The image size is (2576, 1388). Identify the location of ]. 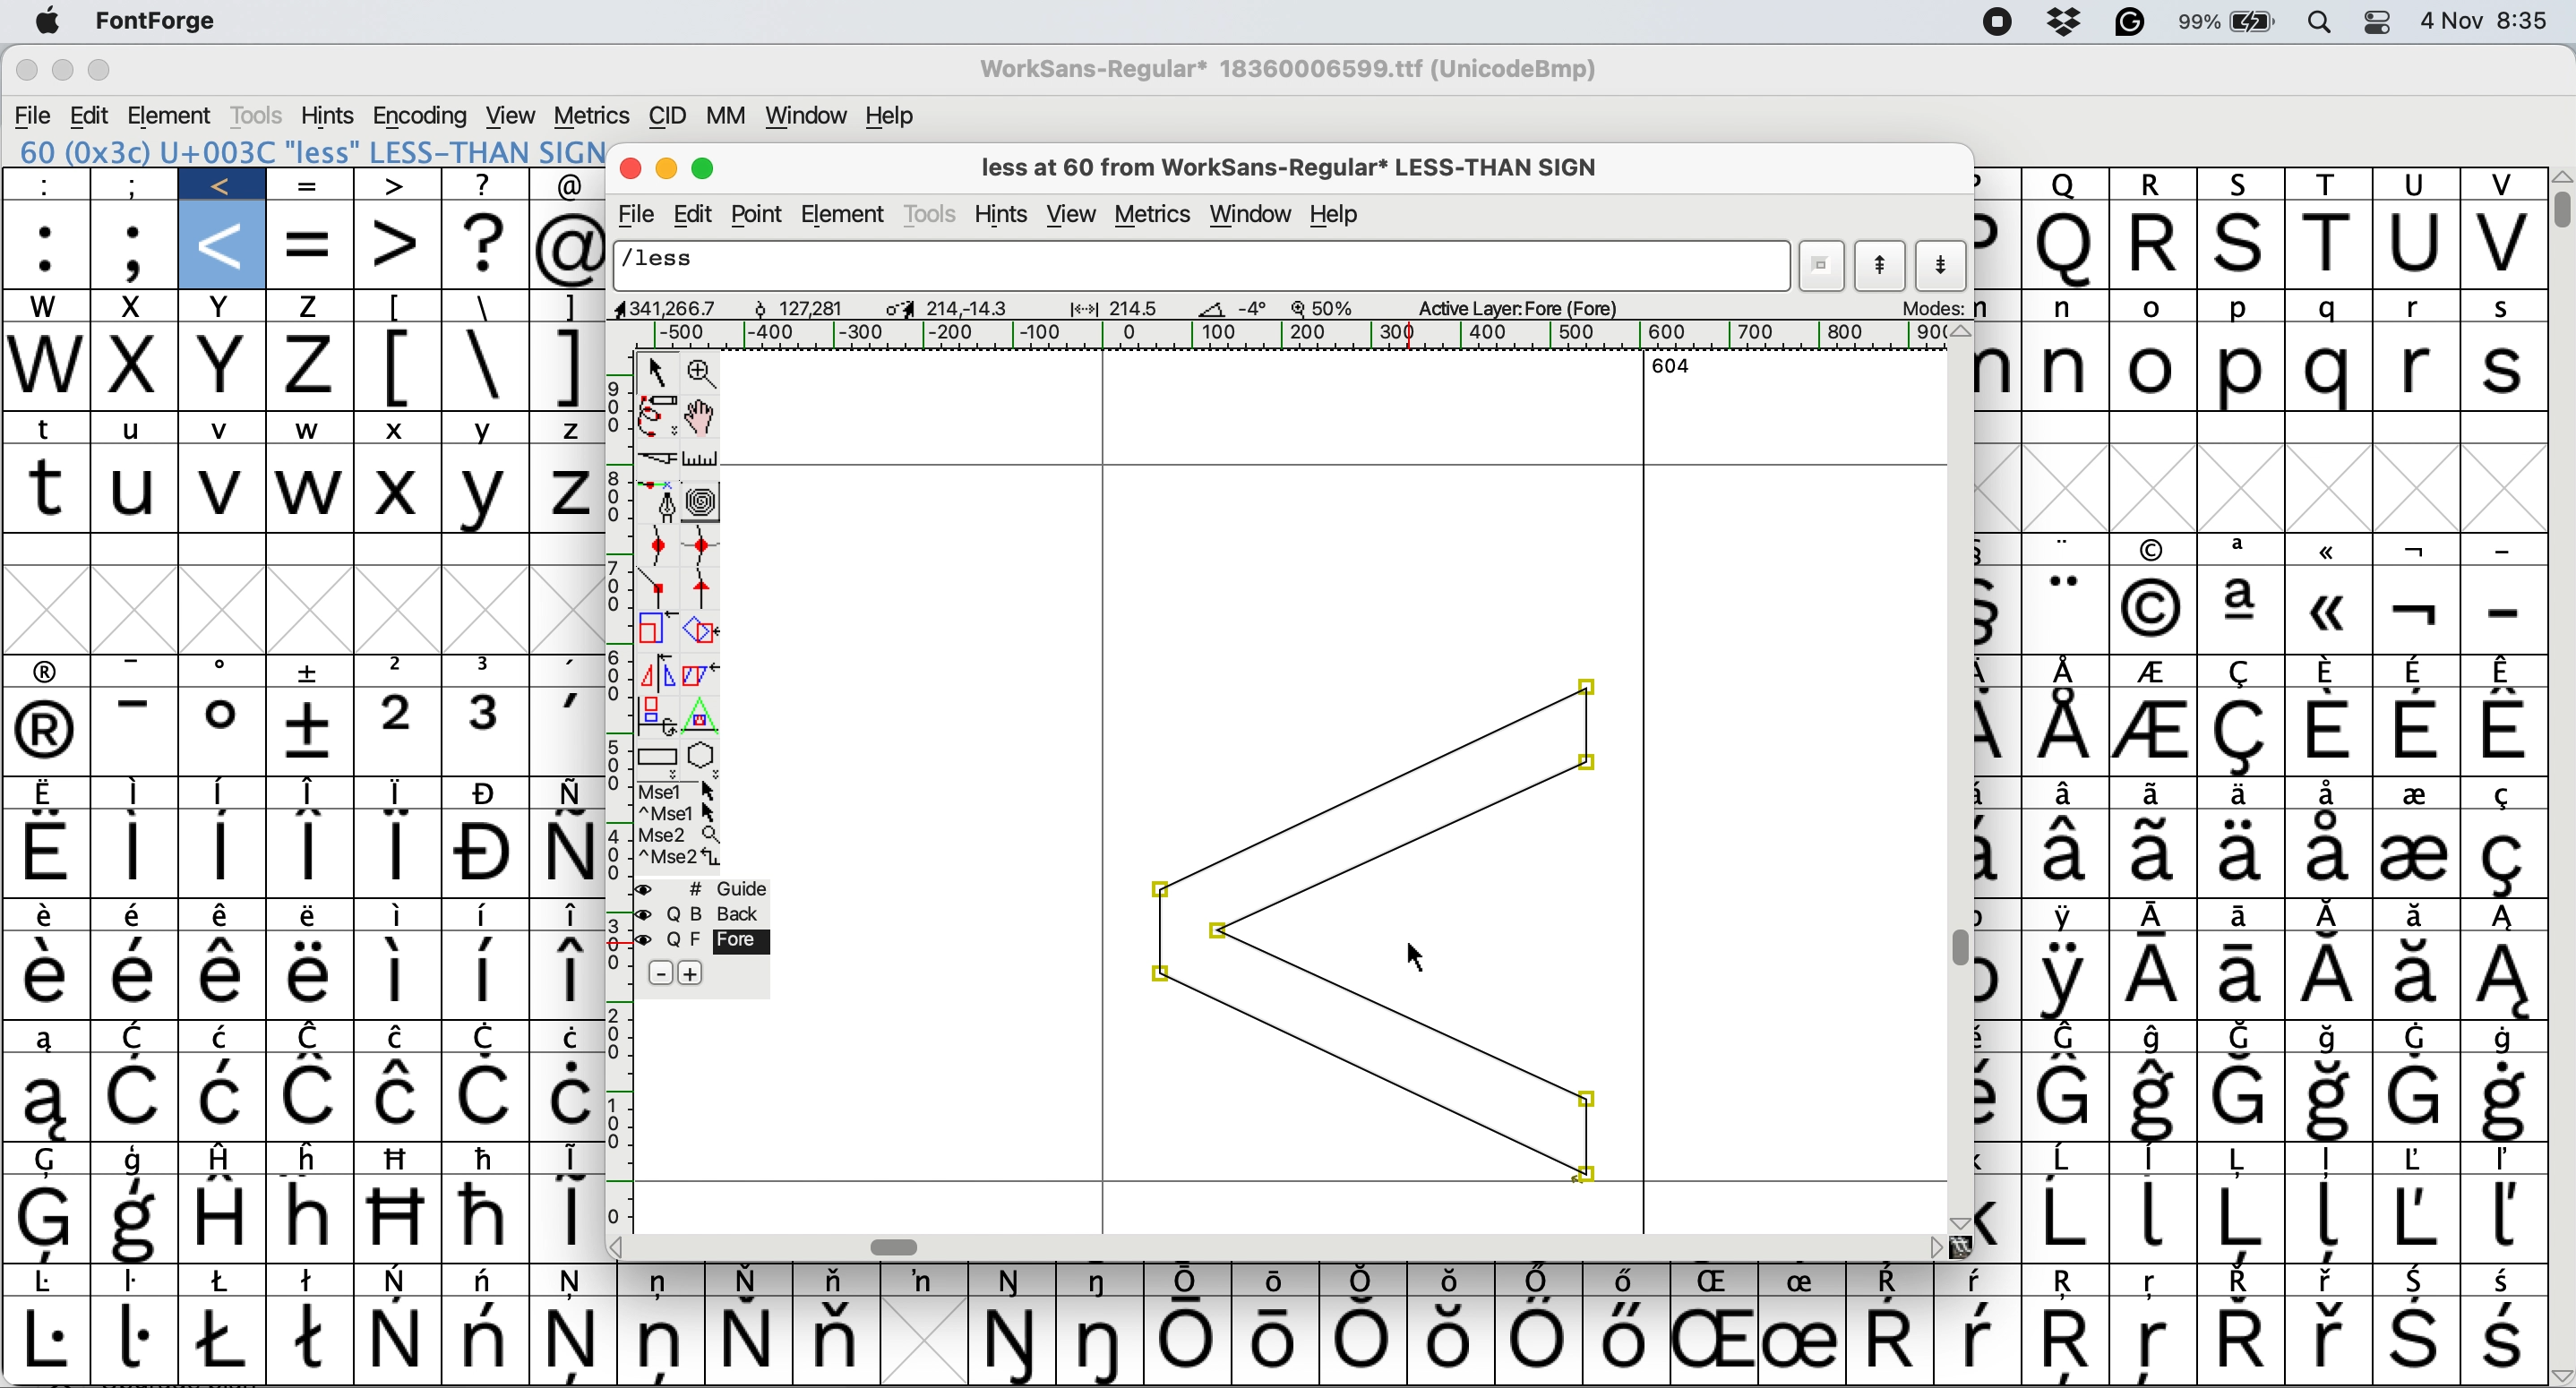
(570, 307).